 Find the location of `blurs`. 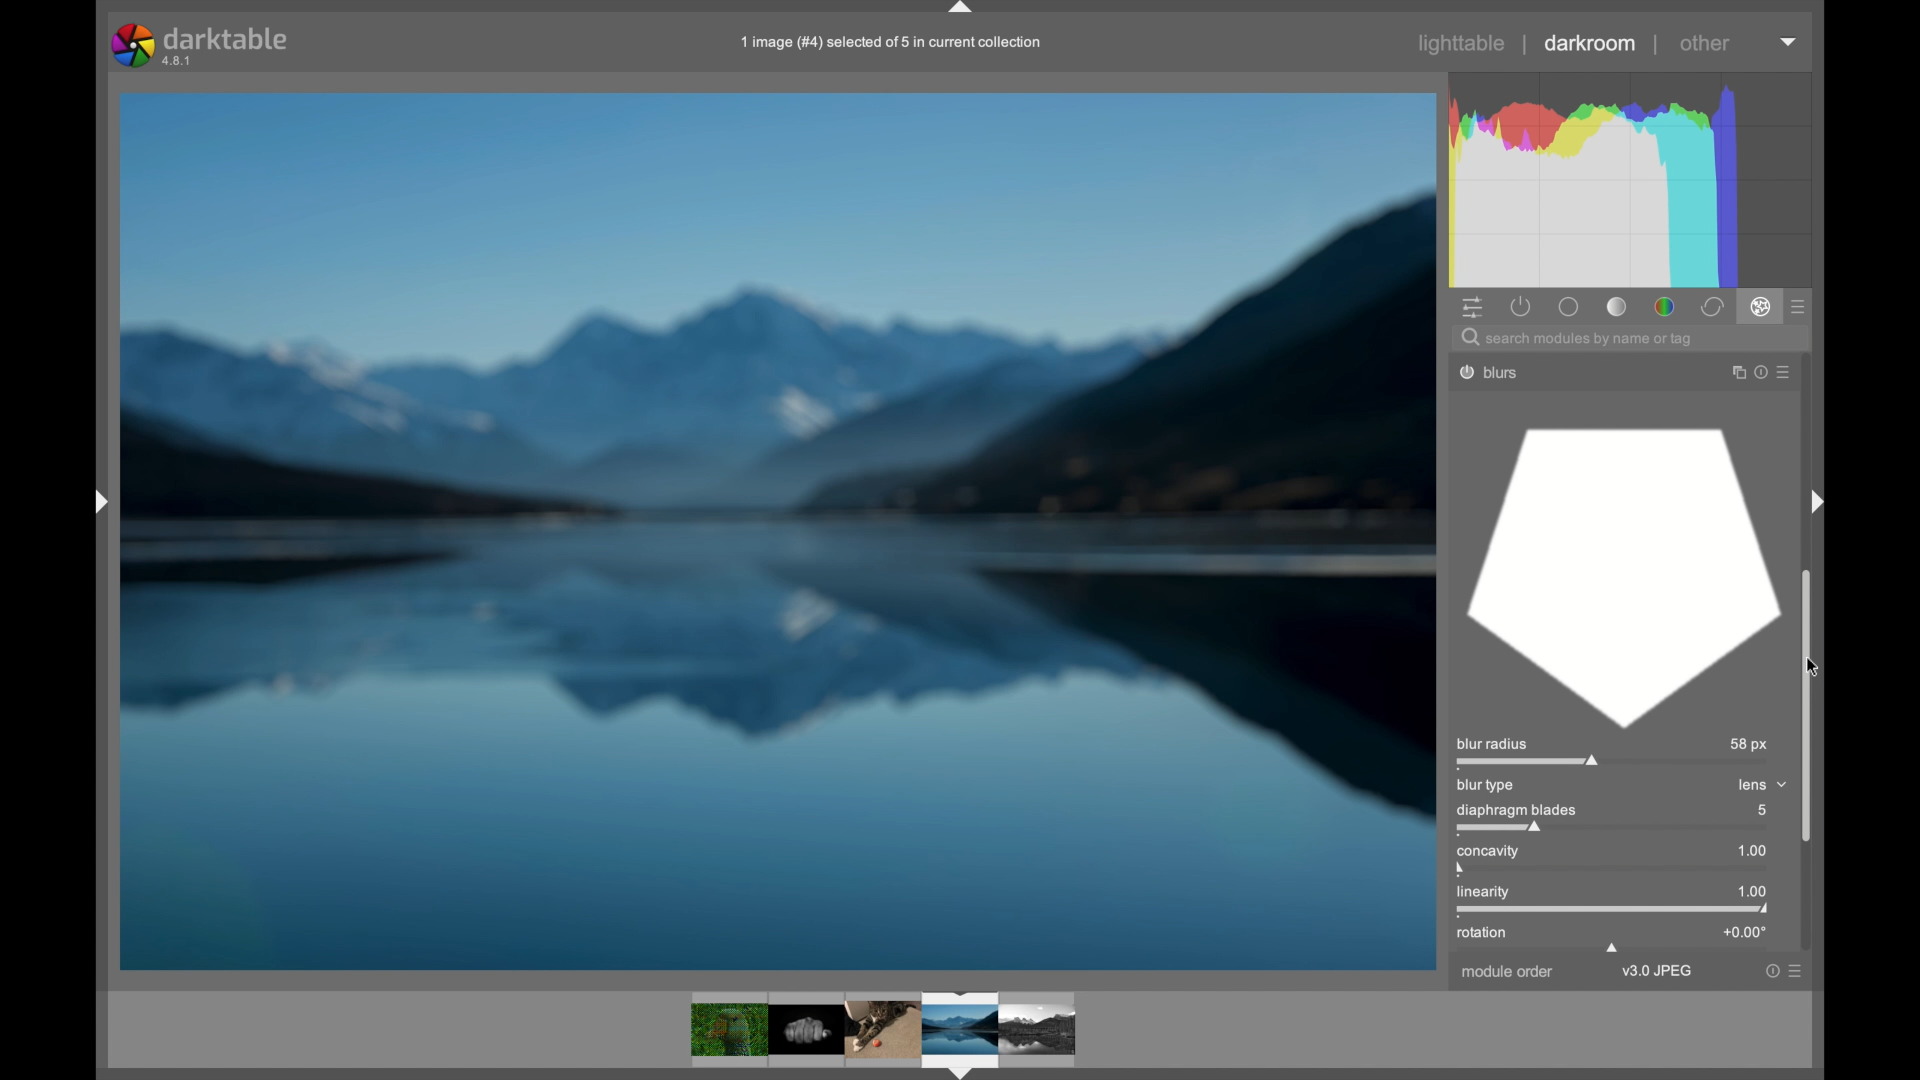

blurs is located at coordinates (1508, 372).